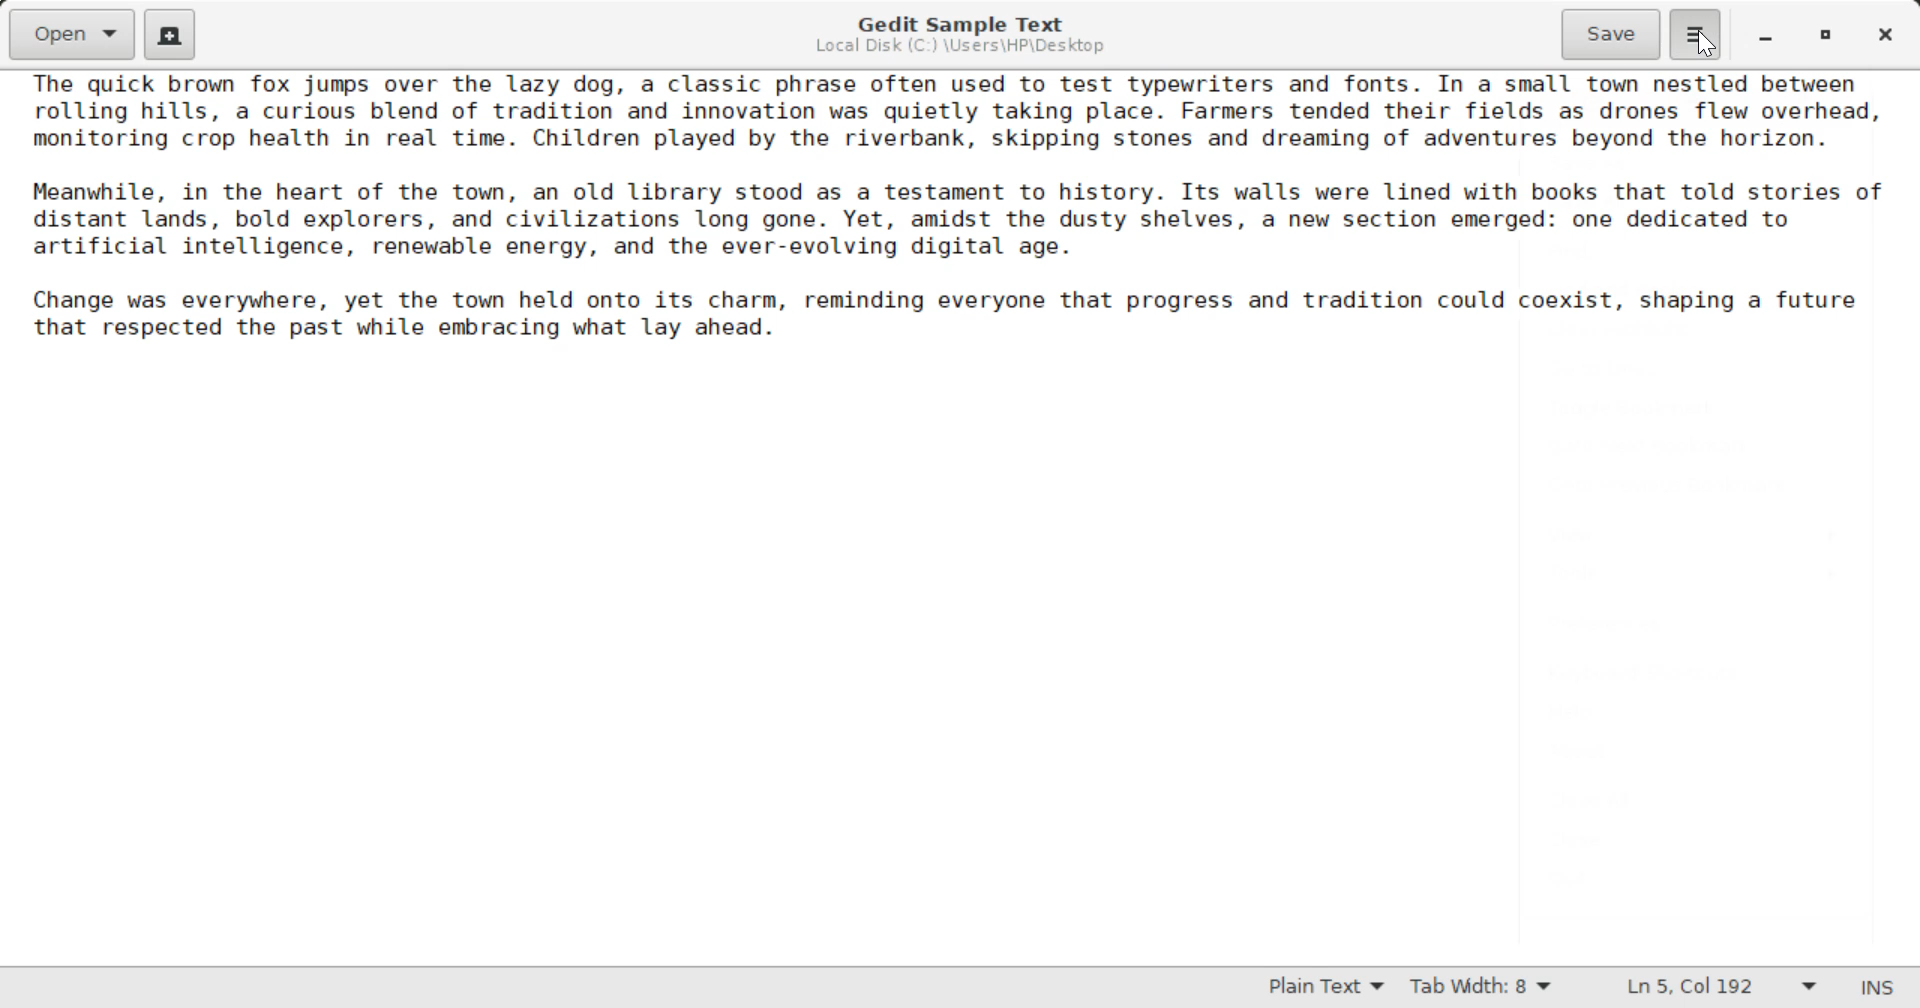 The height and width of the screenshot is (1008, 1920). I want to click on Insert Mode, so click(1873, 988).